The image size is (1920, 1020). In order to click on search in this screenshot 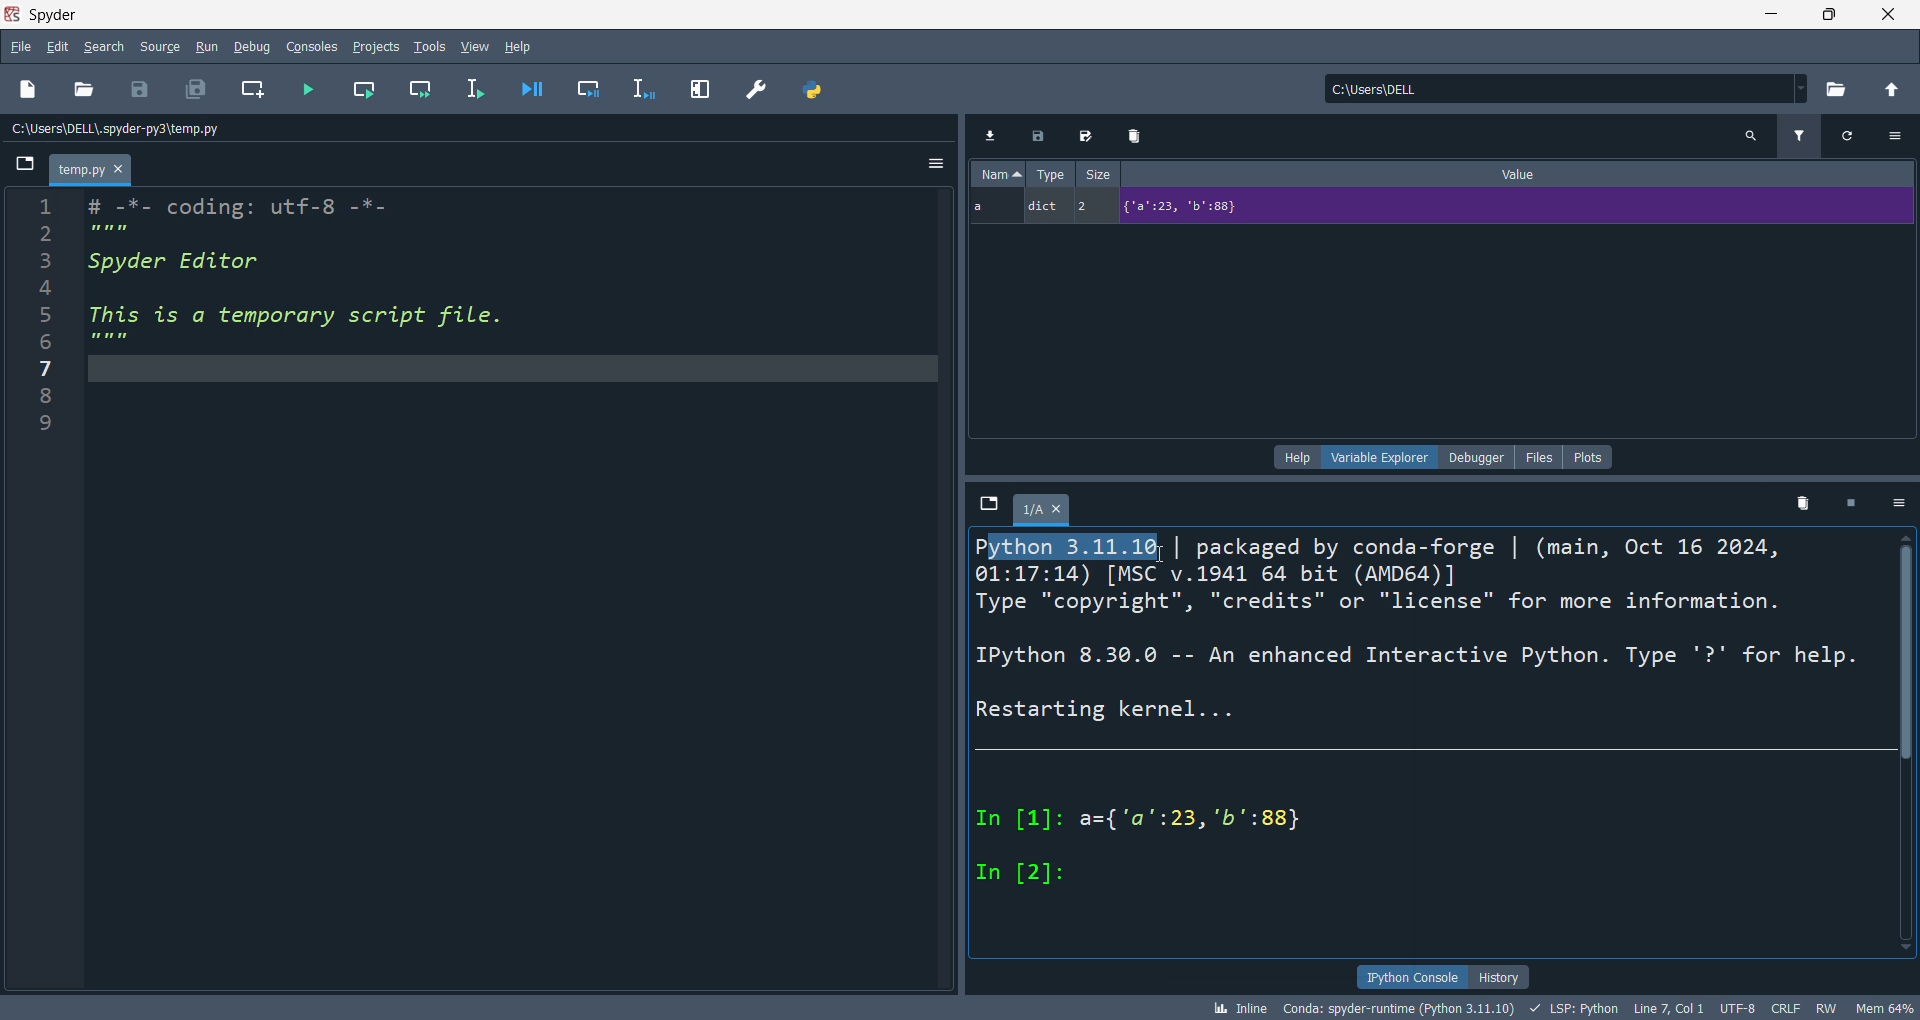, I will do `click(1754, 136)`.